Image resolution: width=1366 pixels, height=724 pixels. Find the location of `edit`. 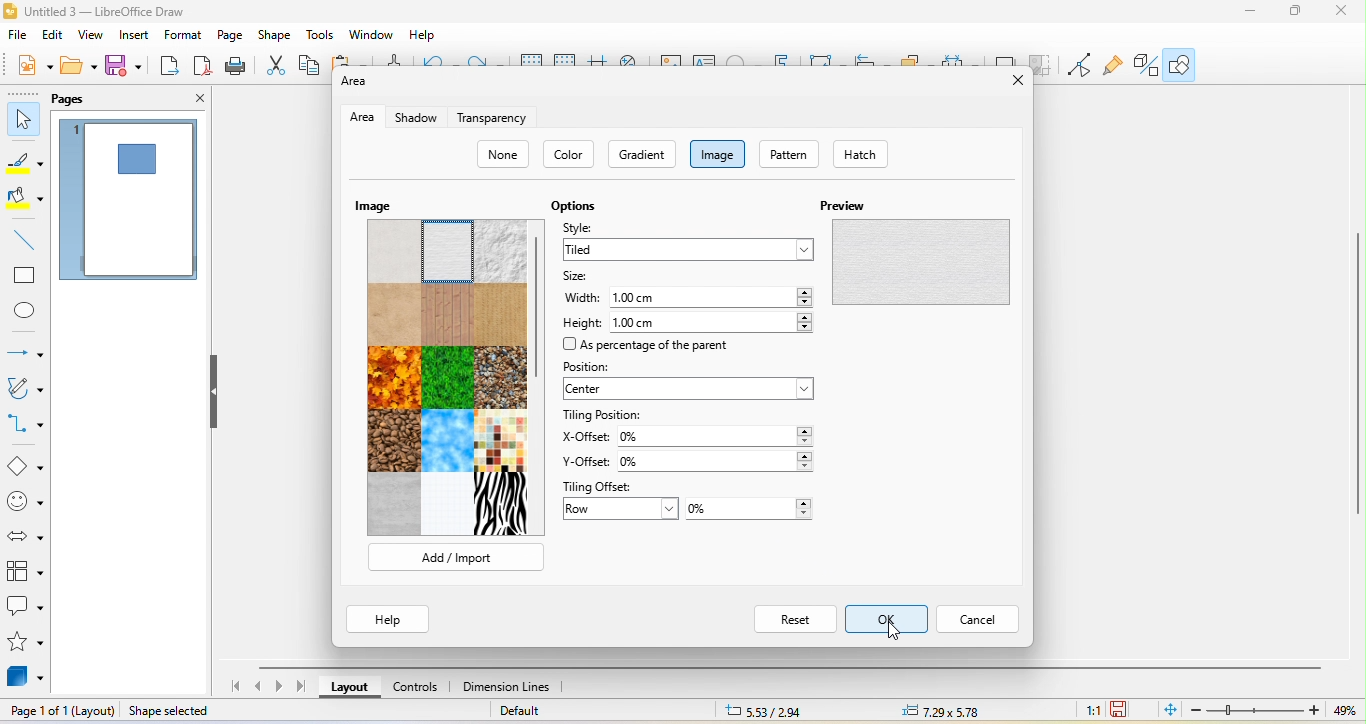

edit is located at coordinates (56, 36).